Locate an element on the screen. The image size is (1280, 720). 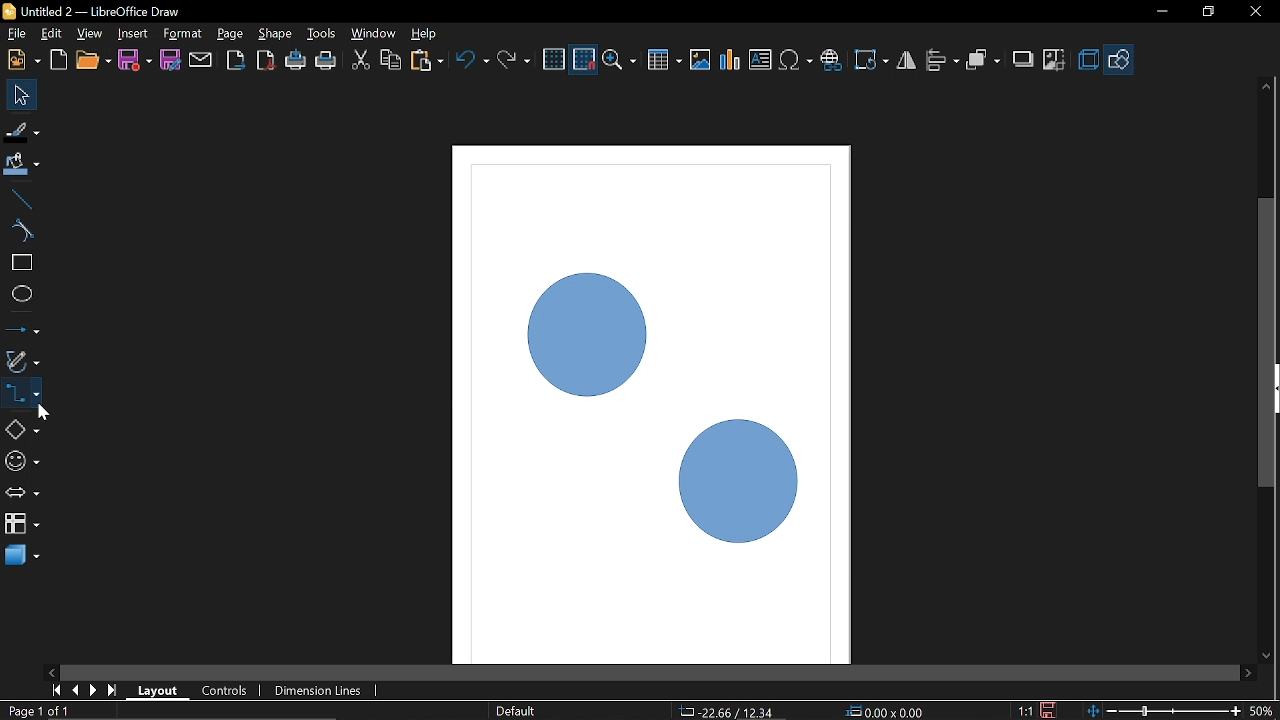
Fill line is located at coordinates (23, 132).